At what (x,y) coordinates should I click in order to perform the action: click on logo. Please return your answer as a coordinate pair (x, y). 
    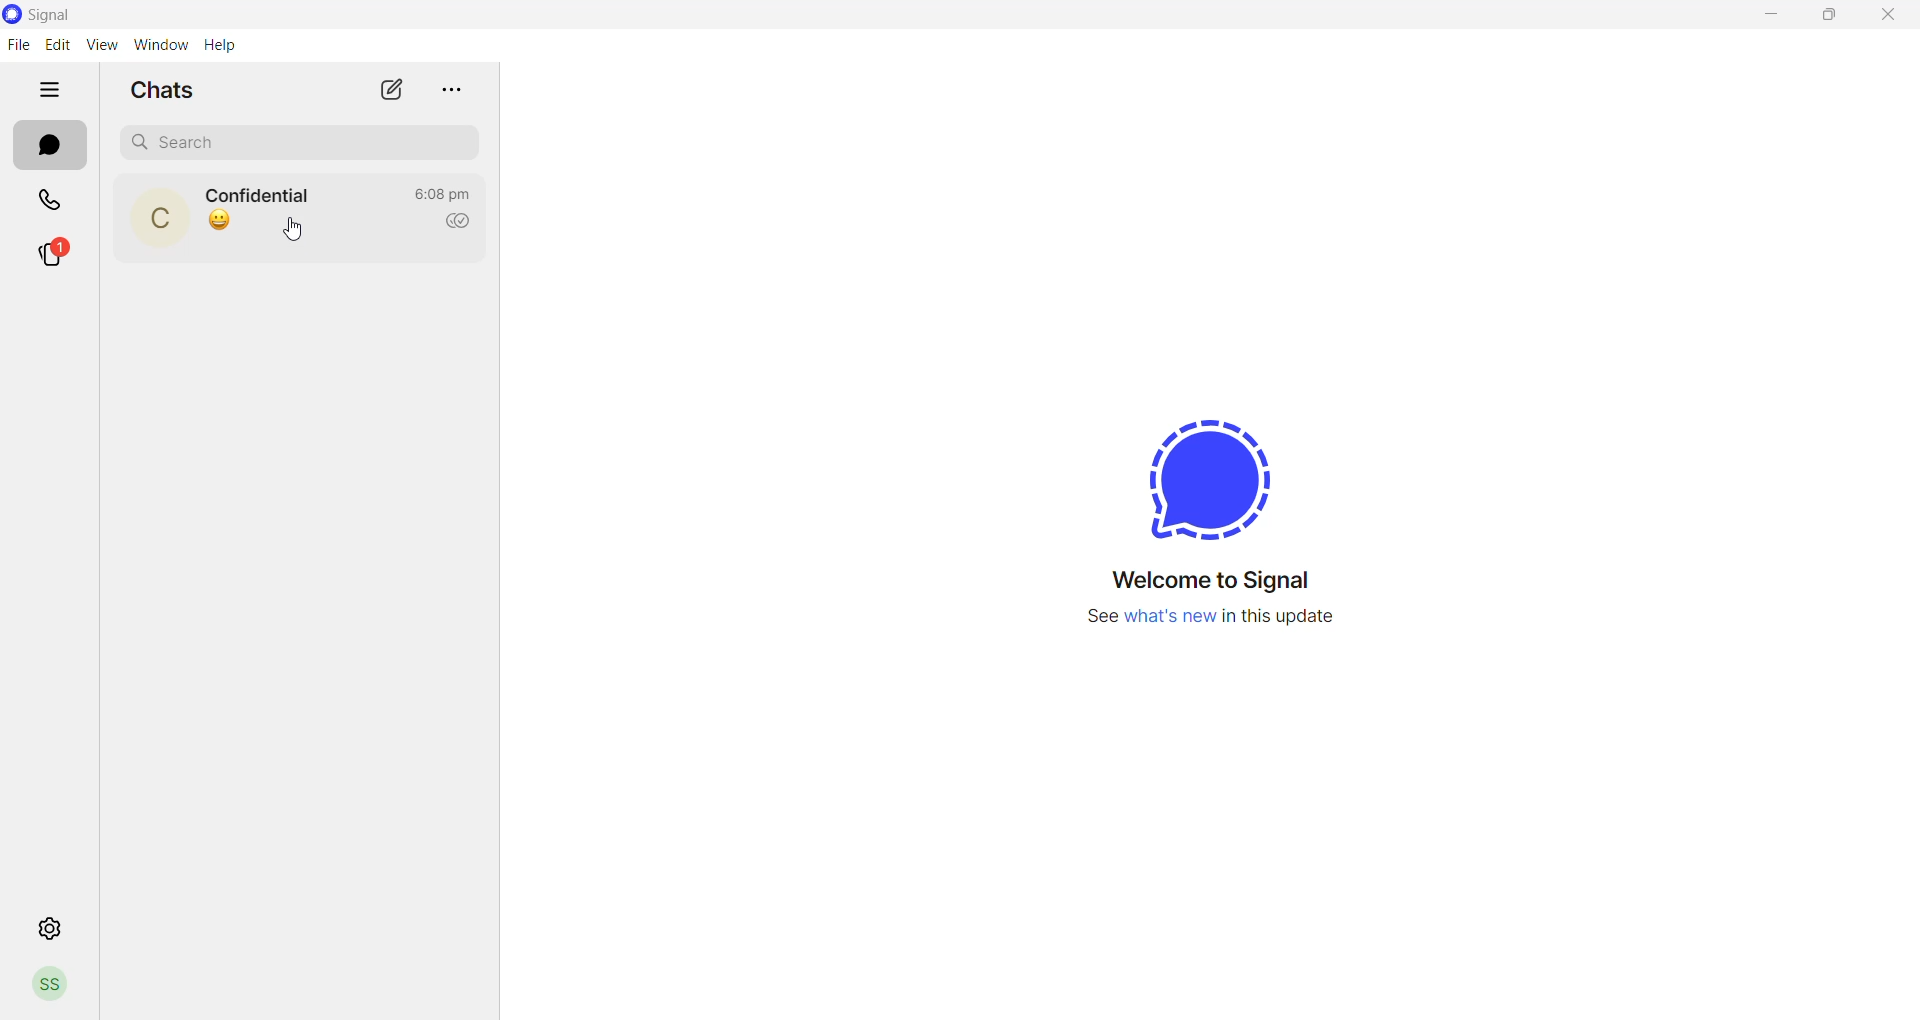
    Looking at the image, I should click on (1193, 472).